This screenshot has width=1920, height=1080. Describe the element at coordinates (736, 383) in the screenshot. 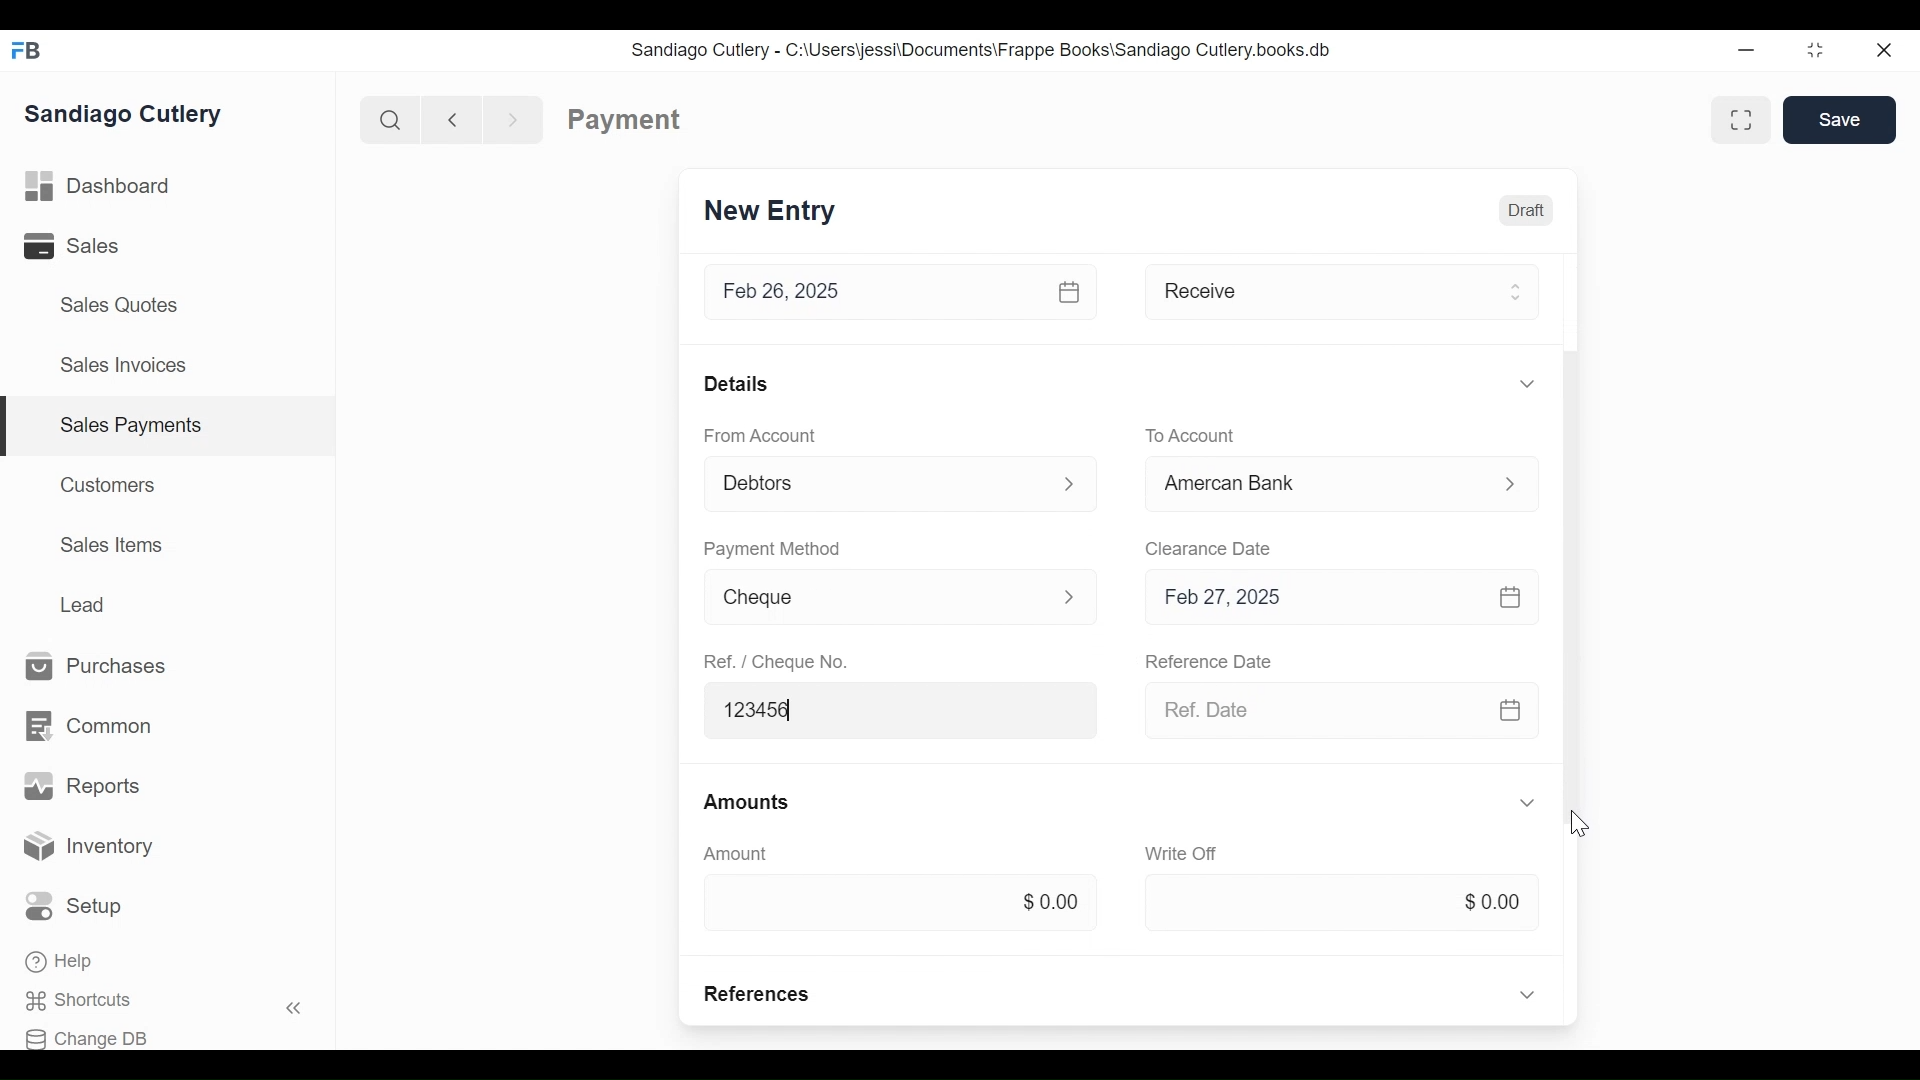

I see `Details` at that location.